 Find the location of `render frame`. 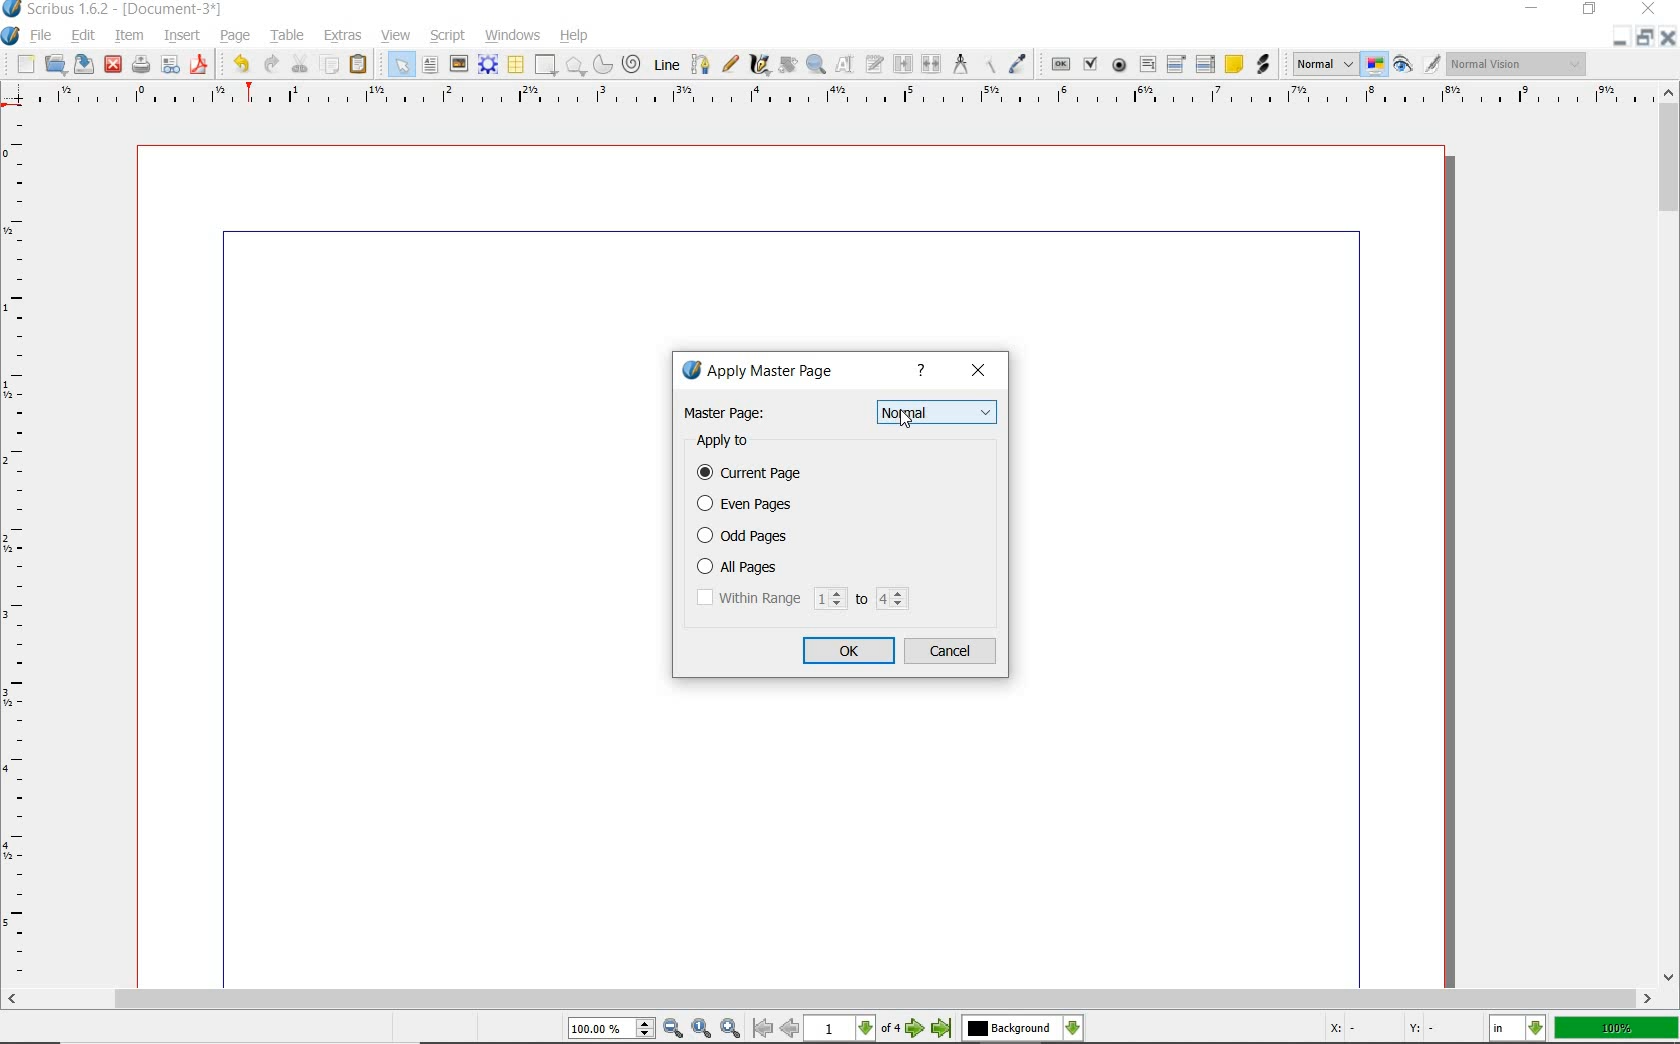

render frame is located at coordinates (487, 65).